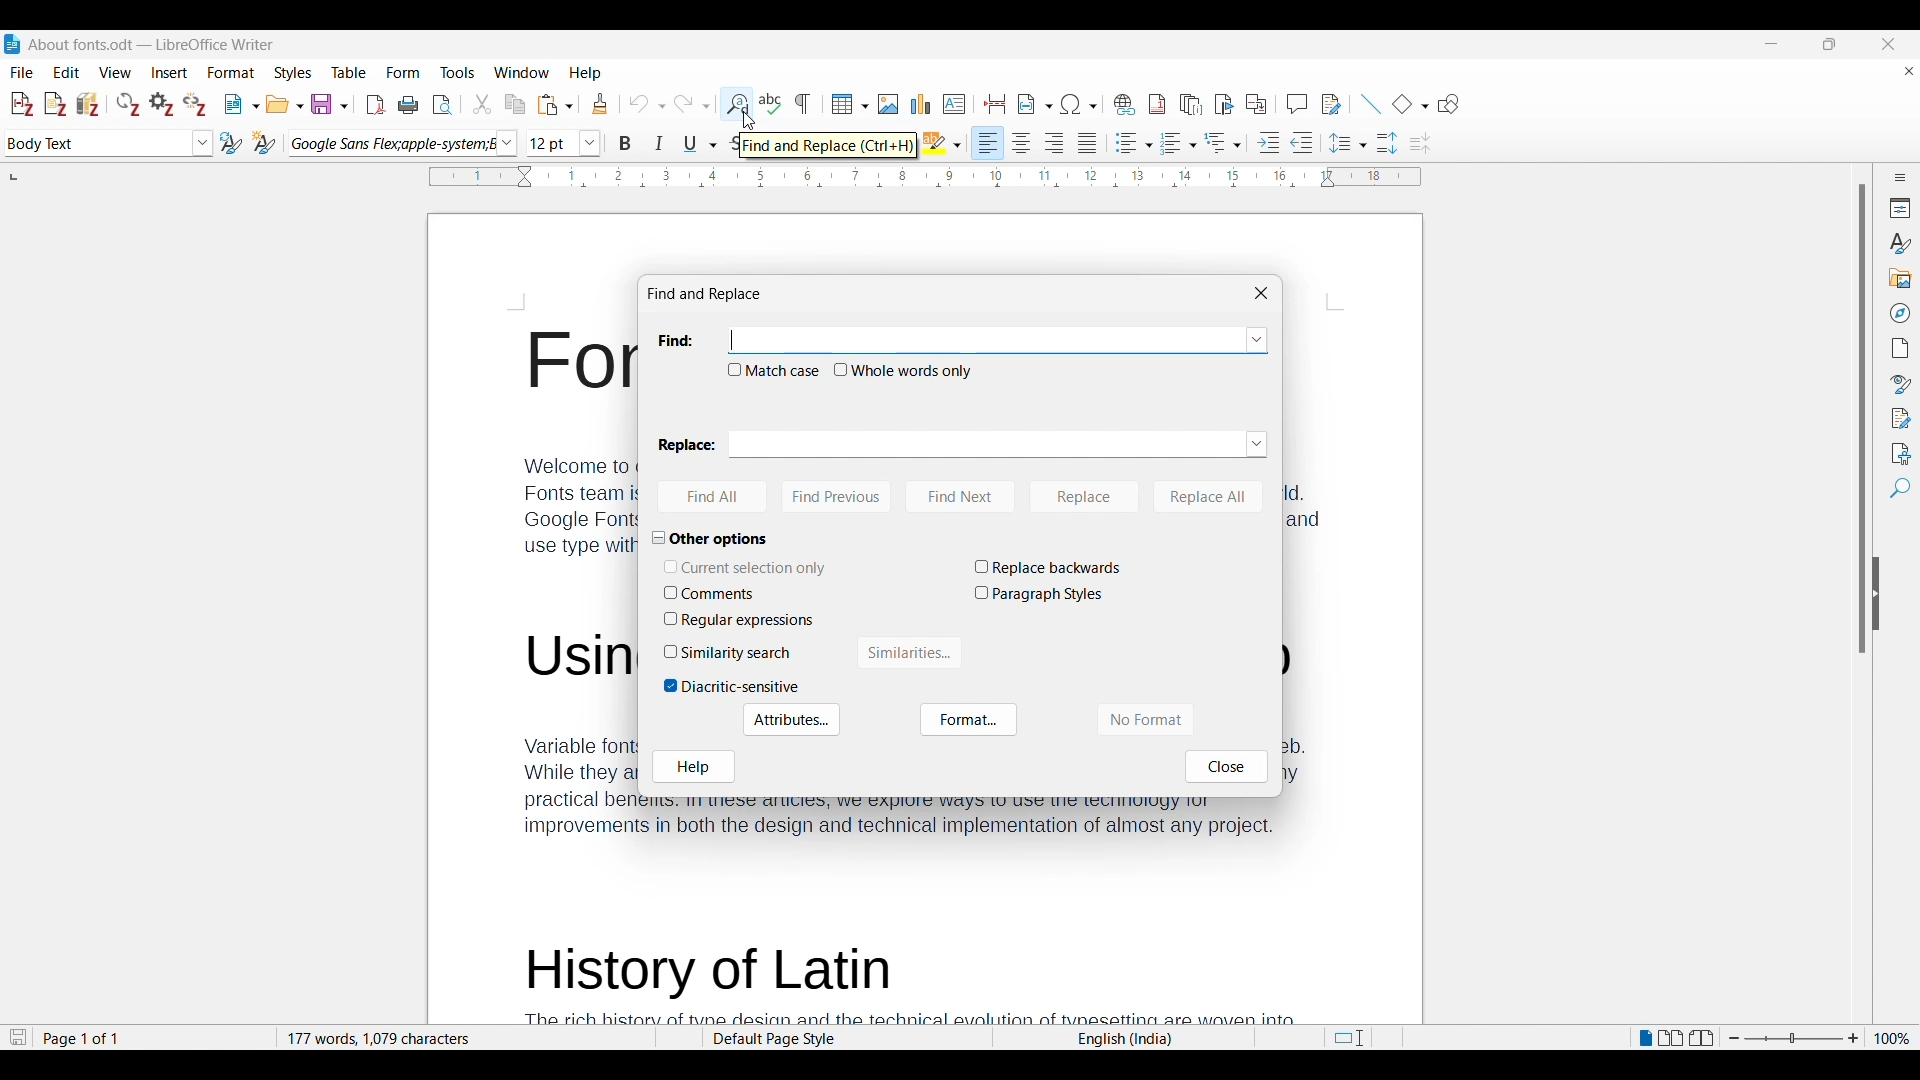 The image size is (1920, 1080). What do you see at coordinates (942, 143) in the screenshot?
I see `Highlight color options and current selection` at bounding box center [942, 143].